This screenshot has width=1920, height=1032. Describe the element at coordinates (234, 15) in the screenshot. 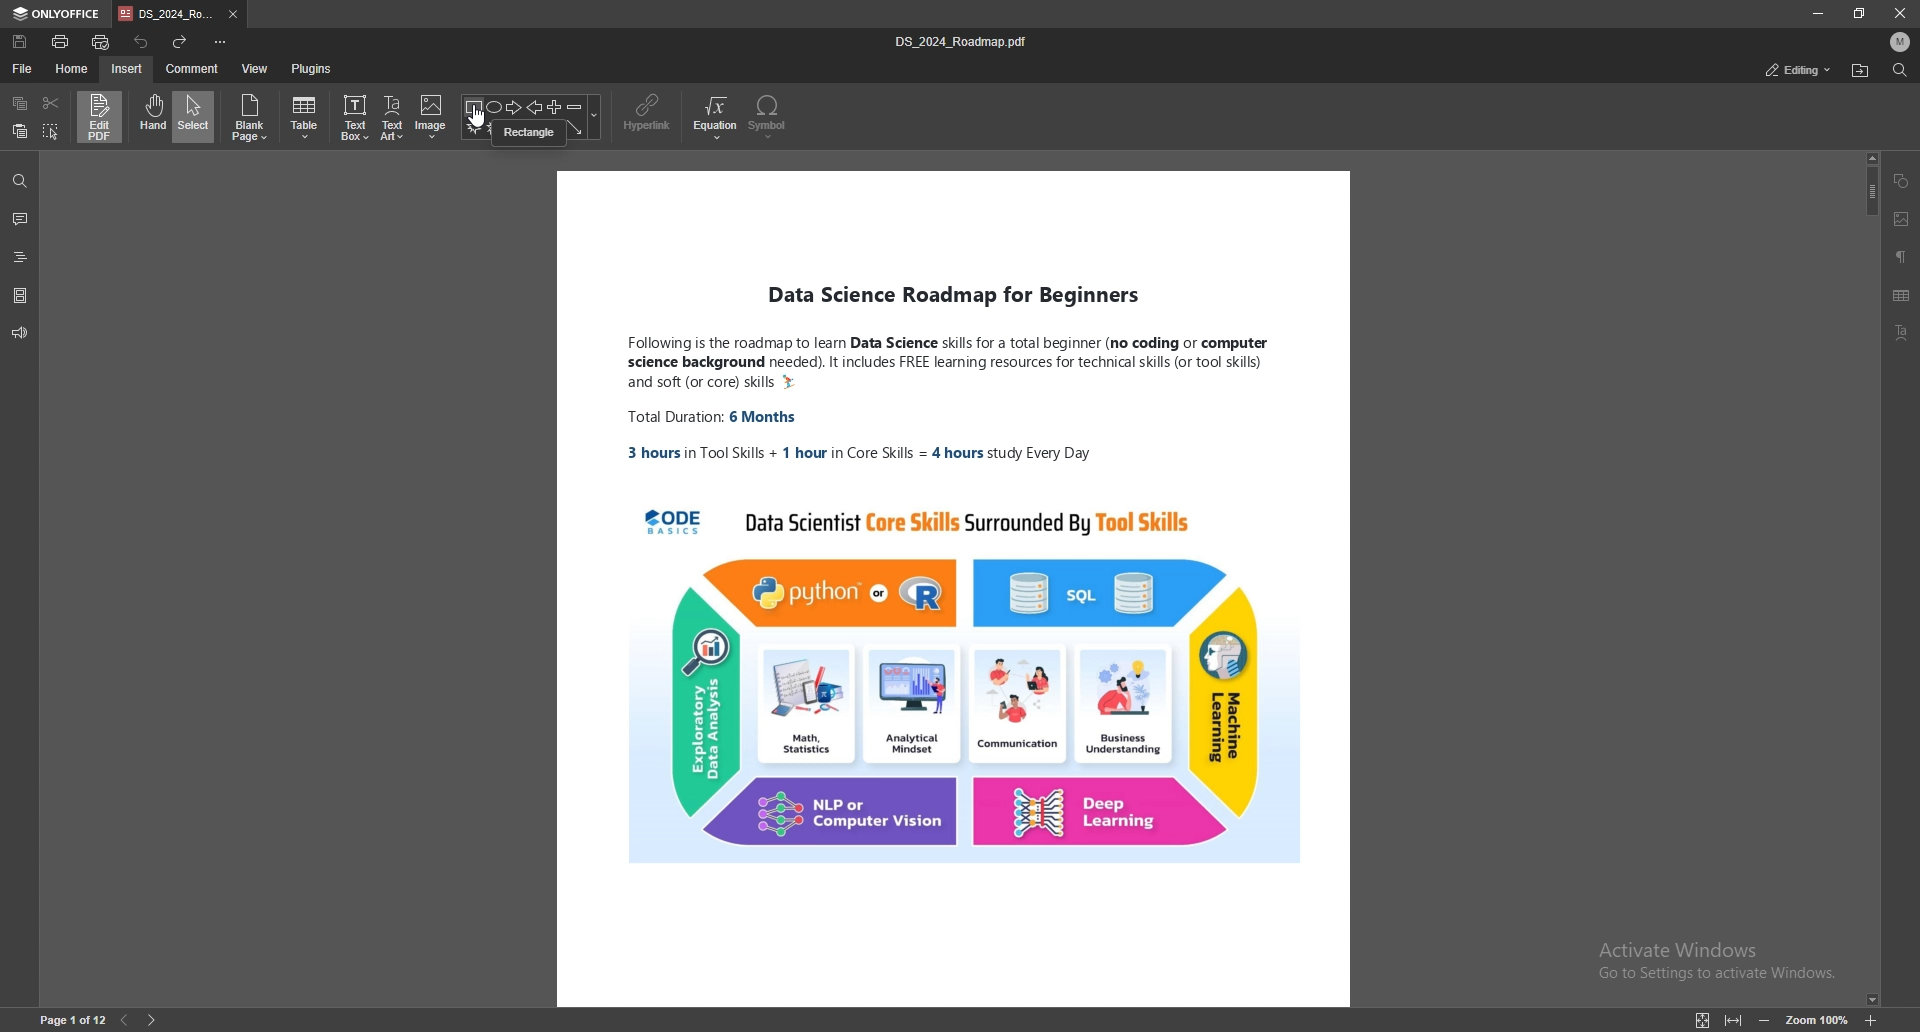

I see `close tab` at that location.